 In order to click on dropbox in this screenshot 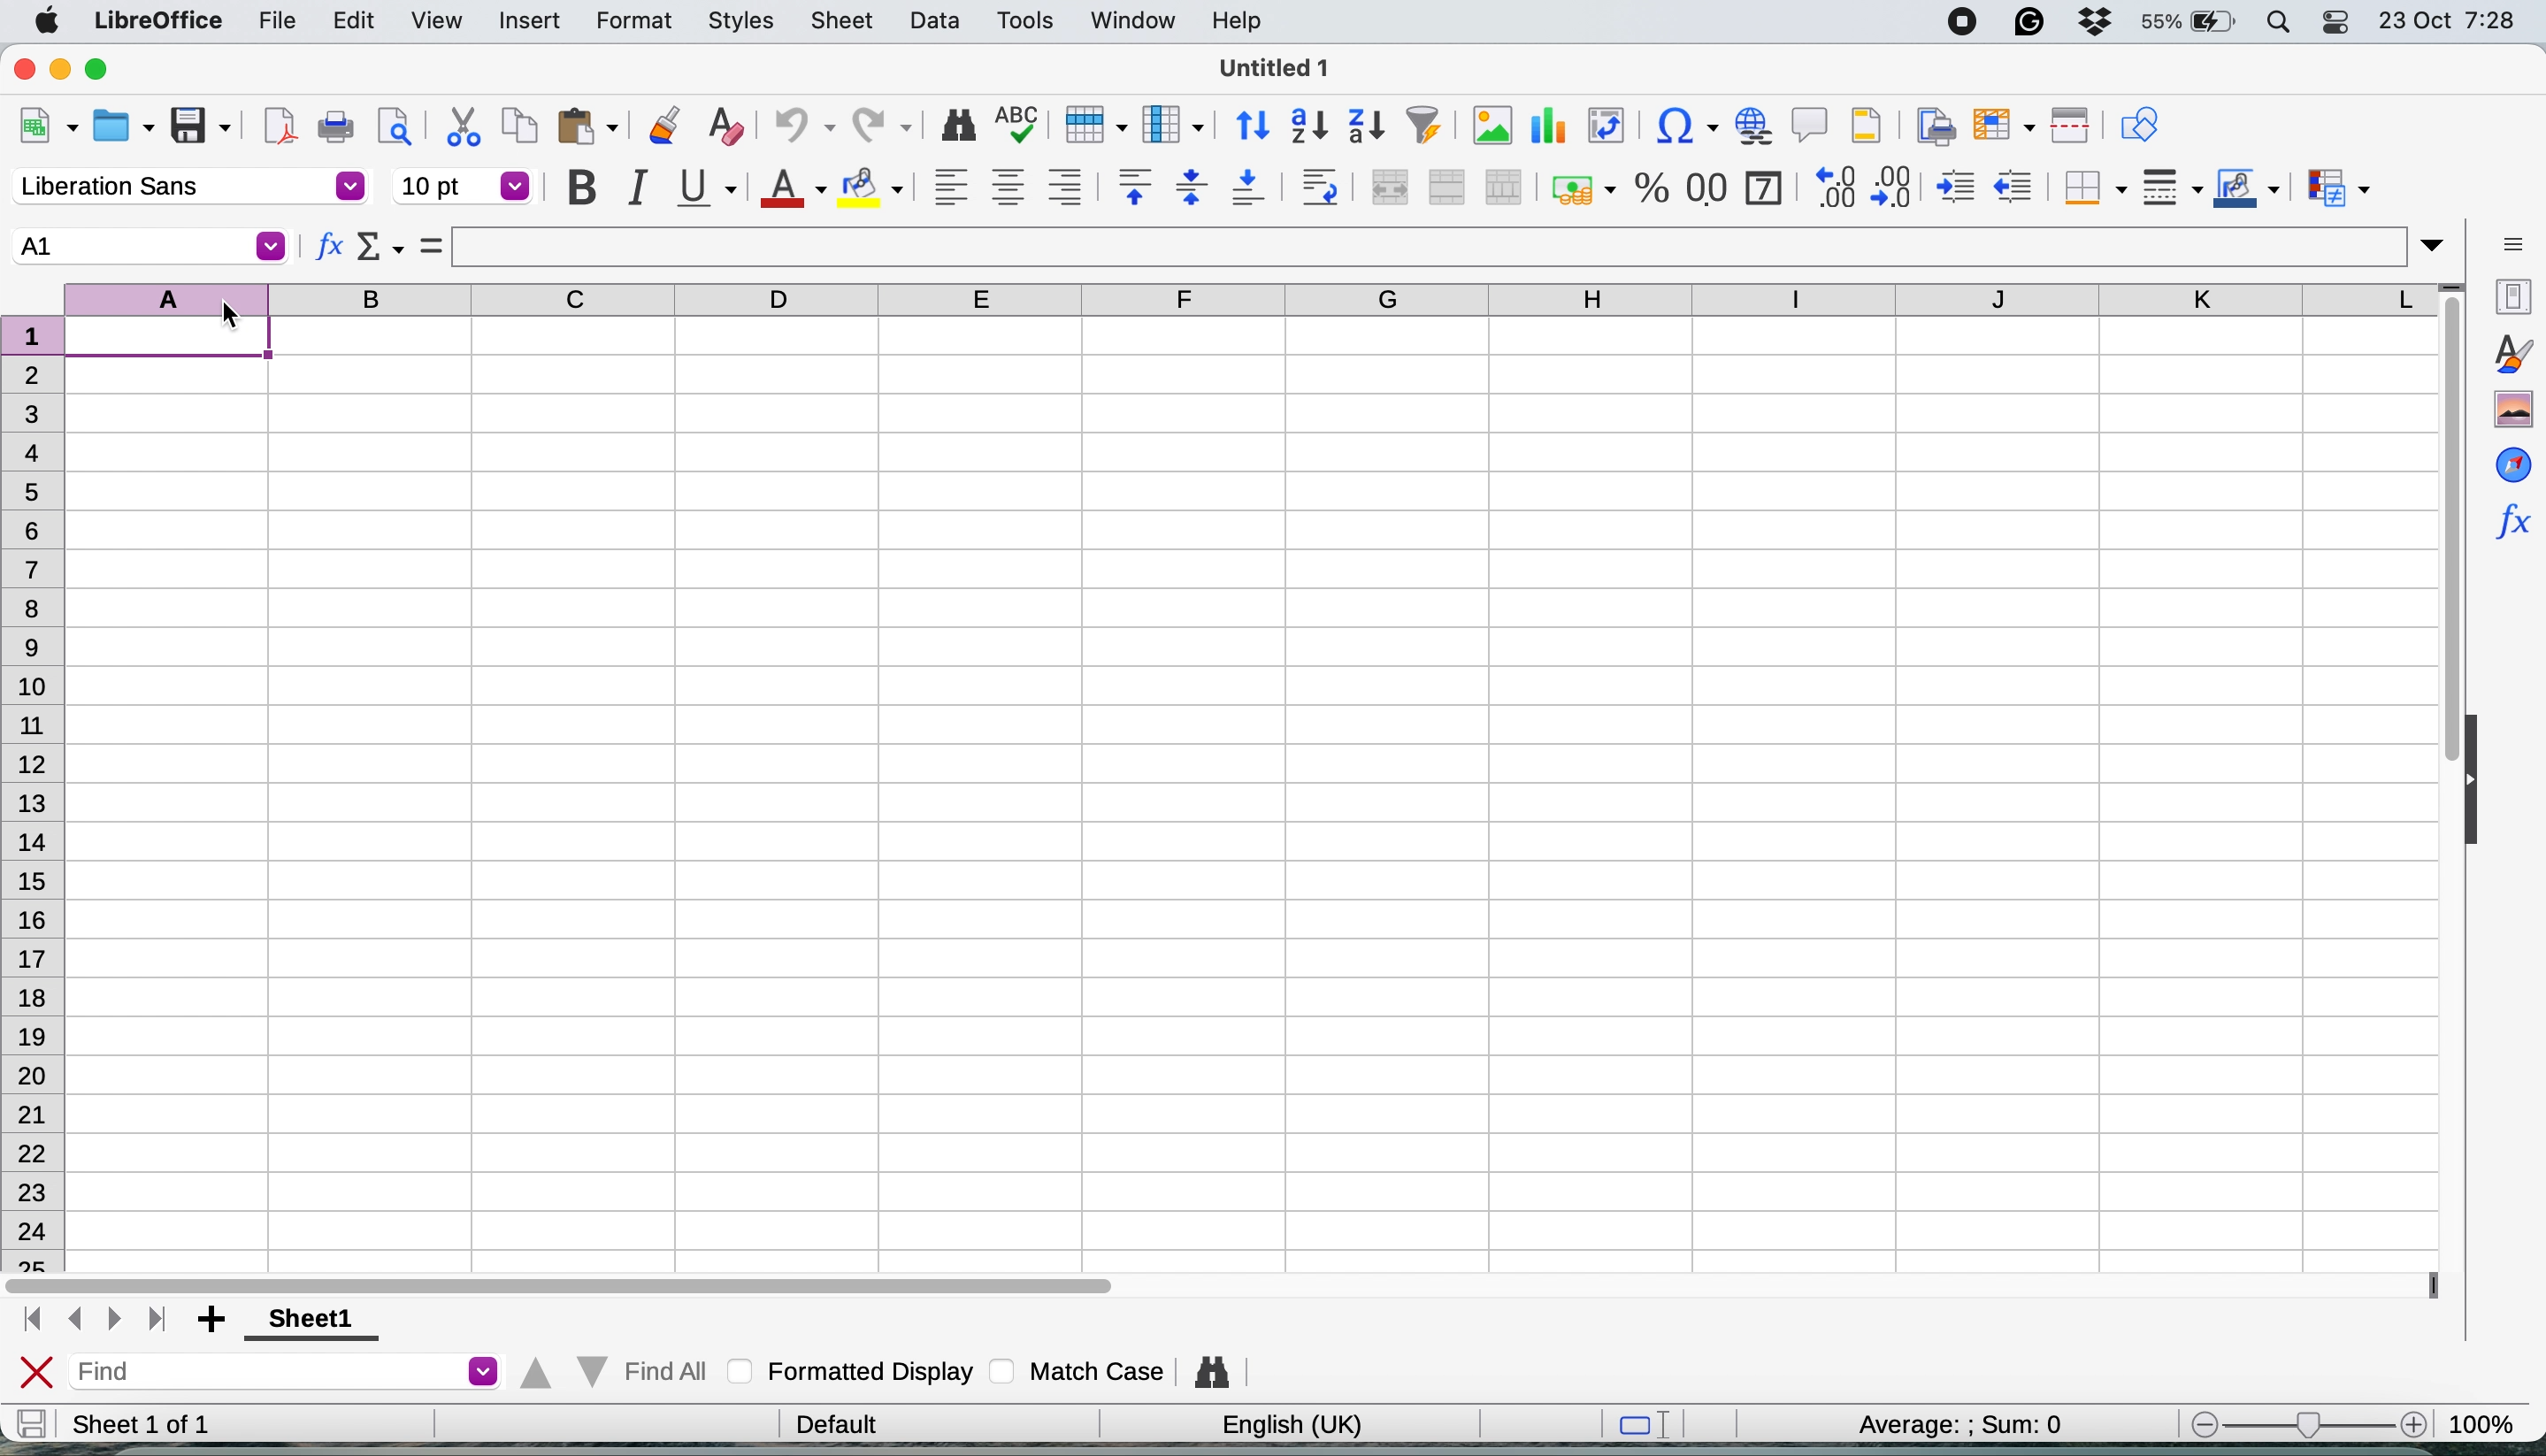, I will do `click(2092, 24)`.